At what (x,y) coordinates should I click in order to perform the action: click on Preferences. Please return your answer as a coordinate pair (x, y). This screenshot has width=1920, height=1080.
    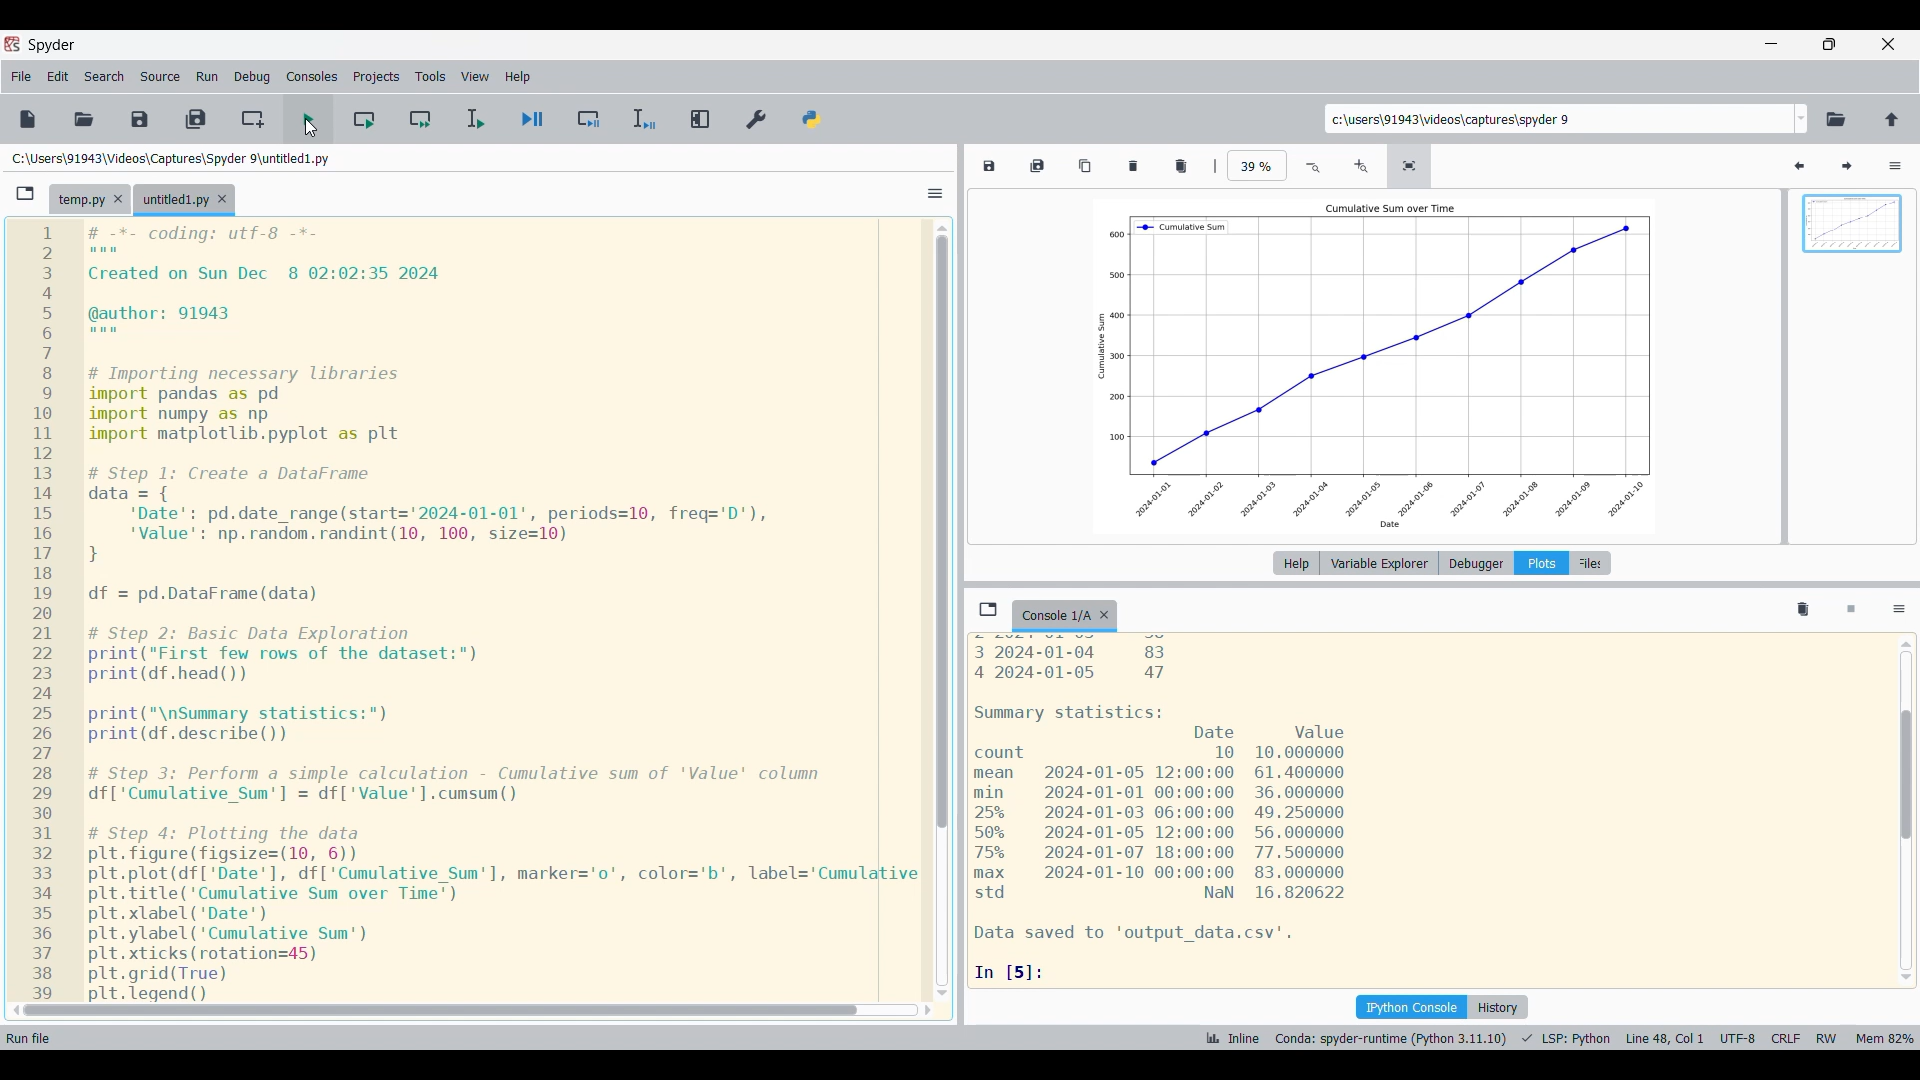
    Looking at the image, I should click on (757, 119).